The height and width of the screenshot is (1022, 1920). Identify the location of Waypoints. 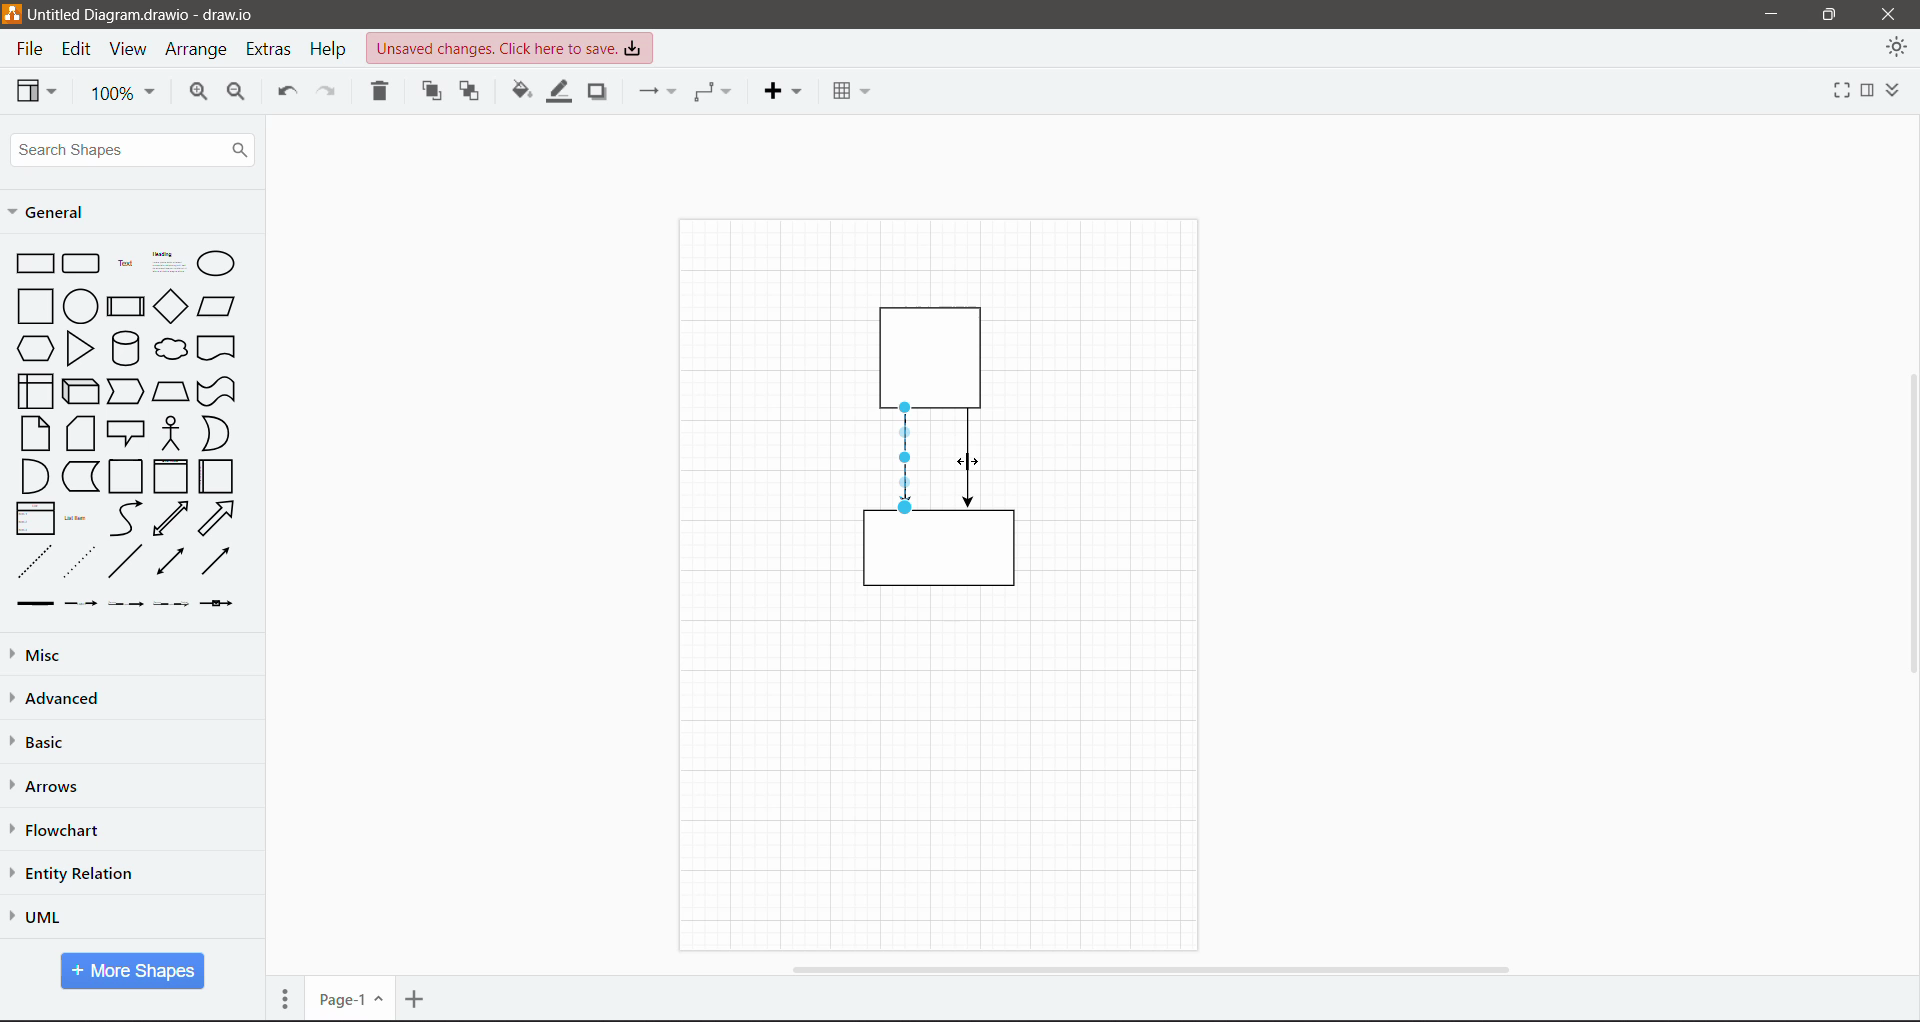
(714, 91).